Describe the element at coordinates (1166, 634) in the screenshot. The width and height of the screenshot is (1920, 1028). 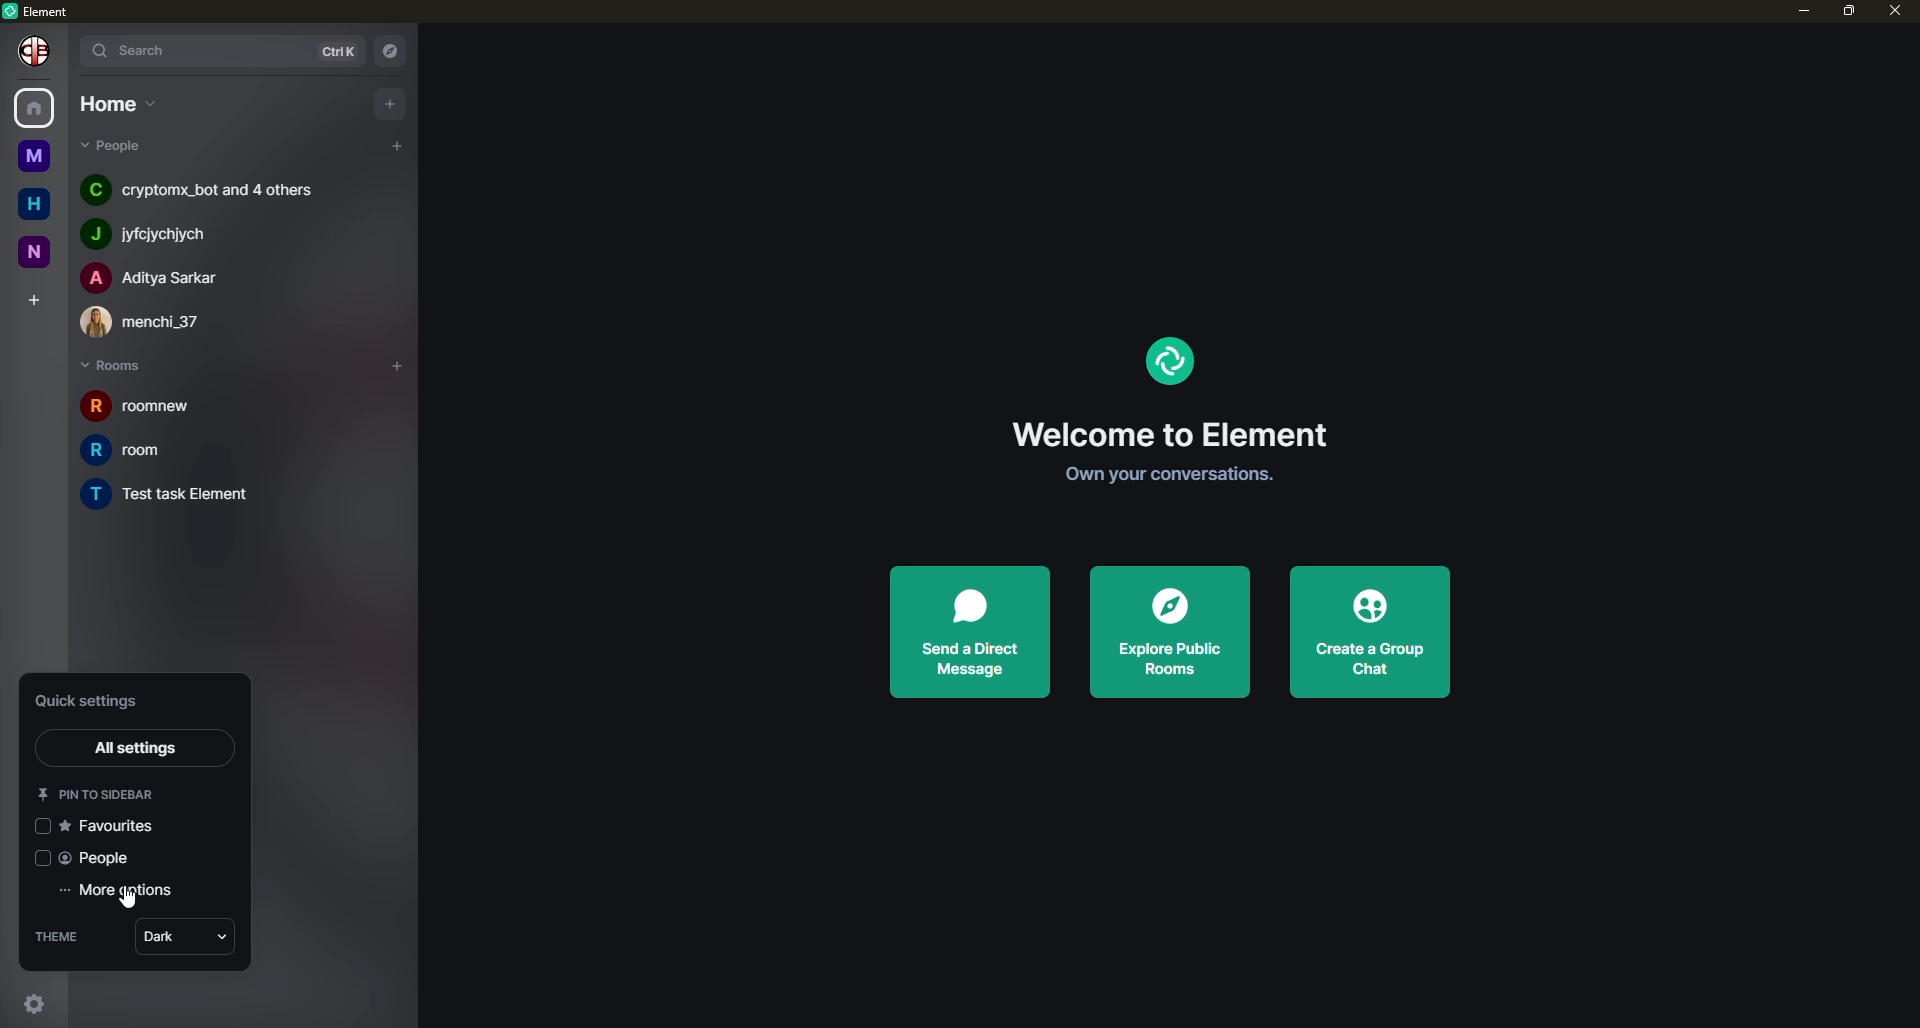
I see `explore public rooms` at that location.